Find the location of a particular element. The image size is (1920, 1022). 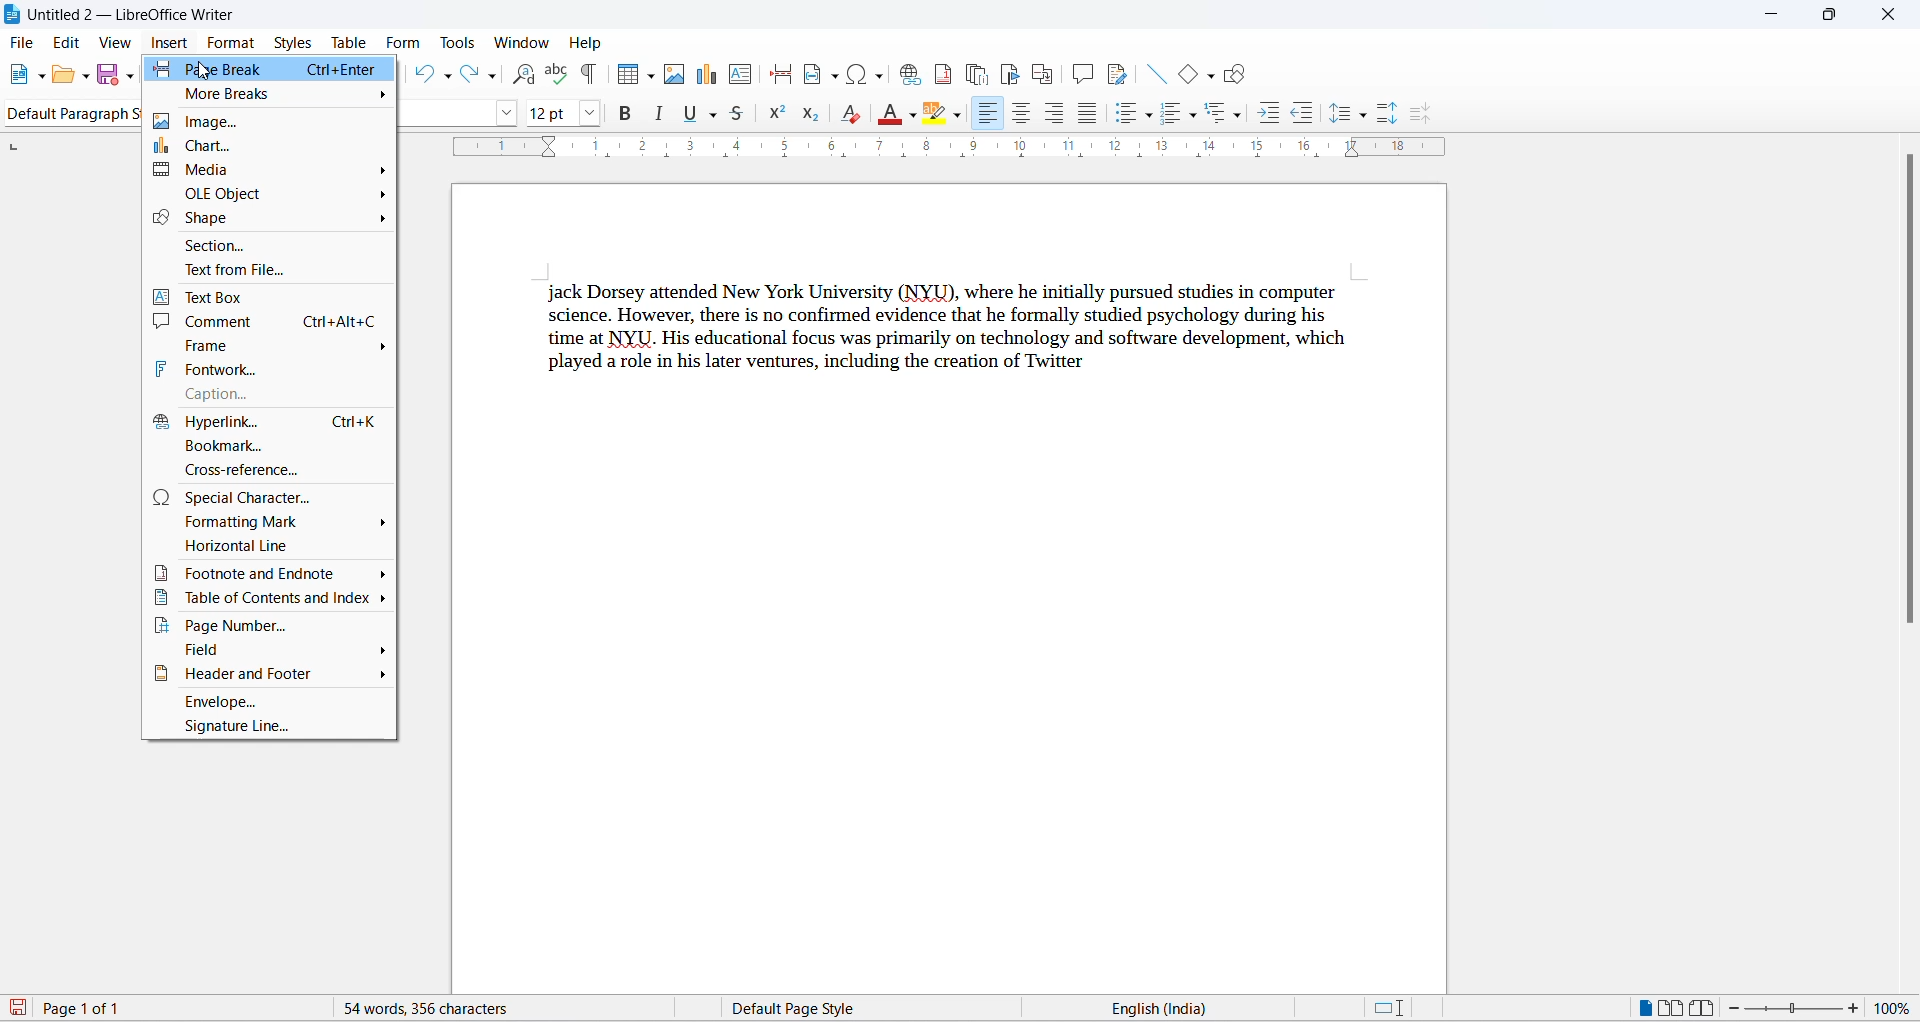

media is located at coordinates (271, 171).